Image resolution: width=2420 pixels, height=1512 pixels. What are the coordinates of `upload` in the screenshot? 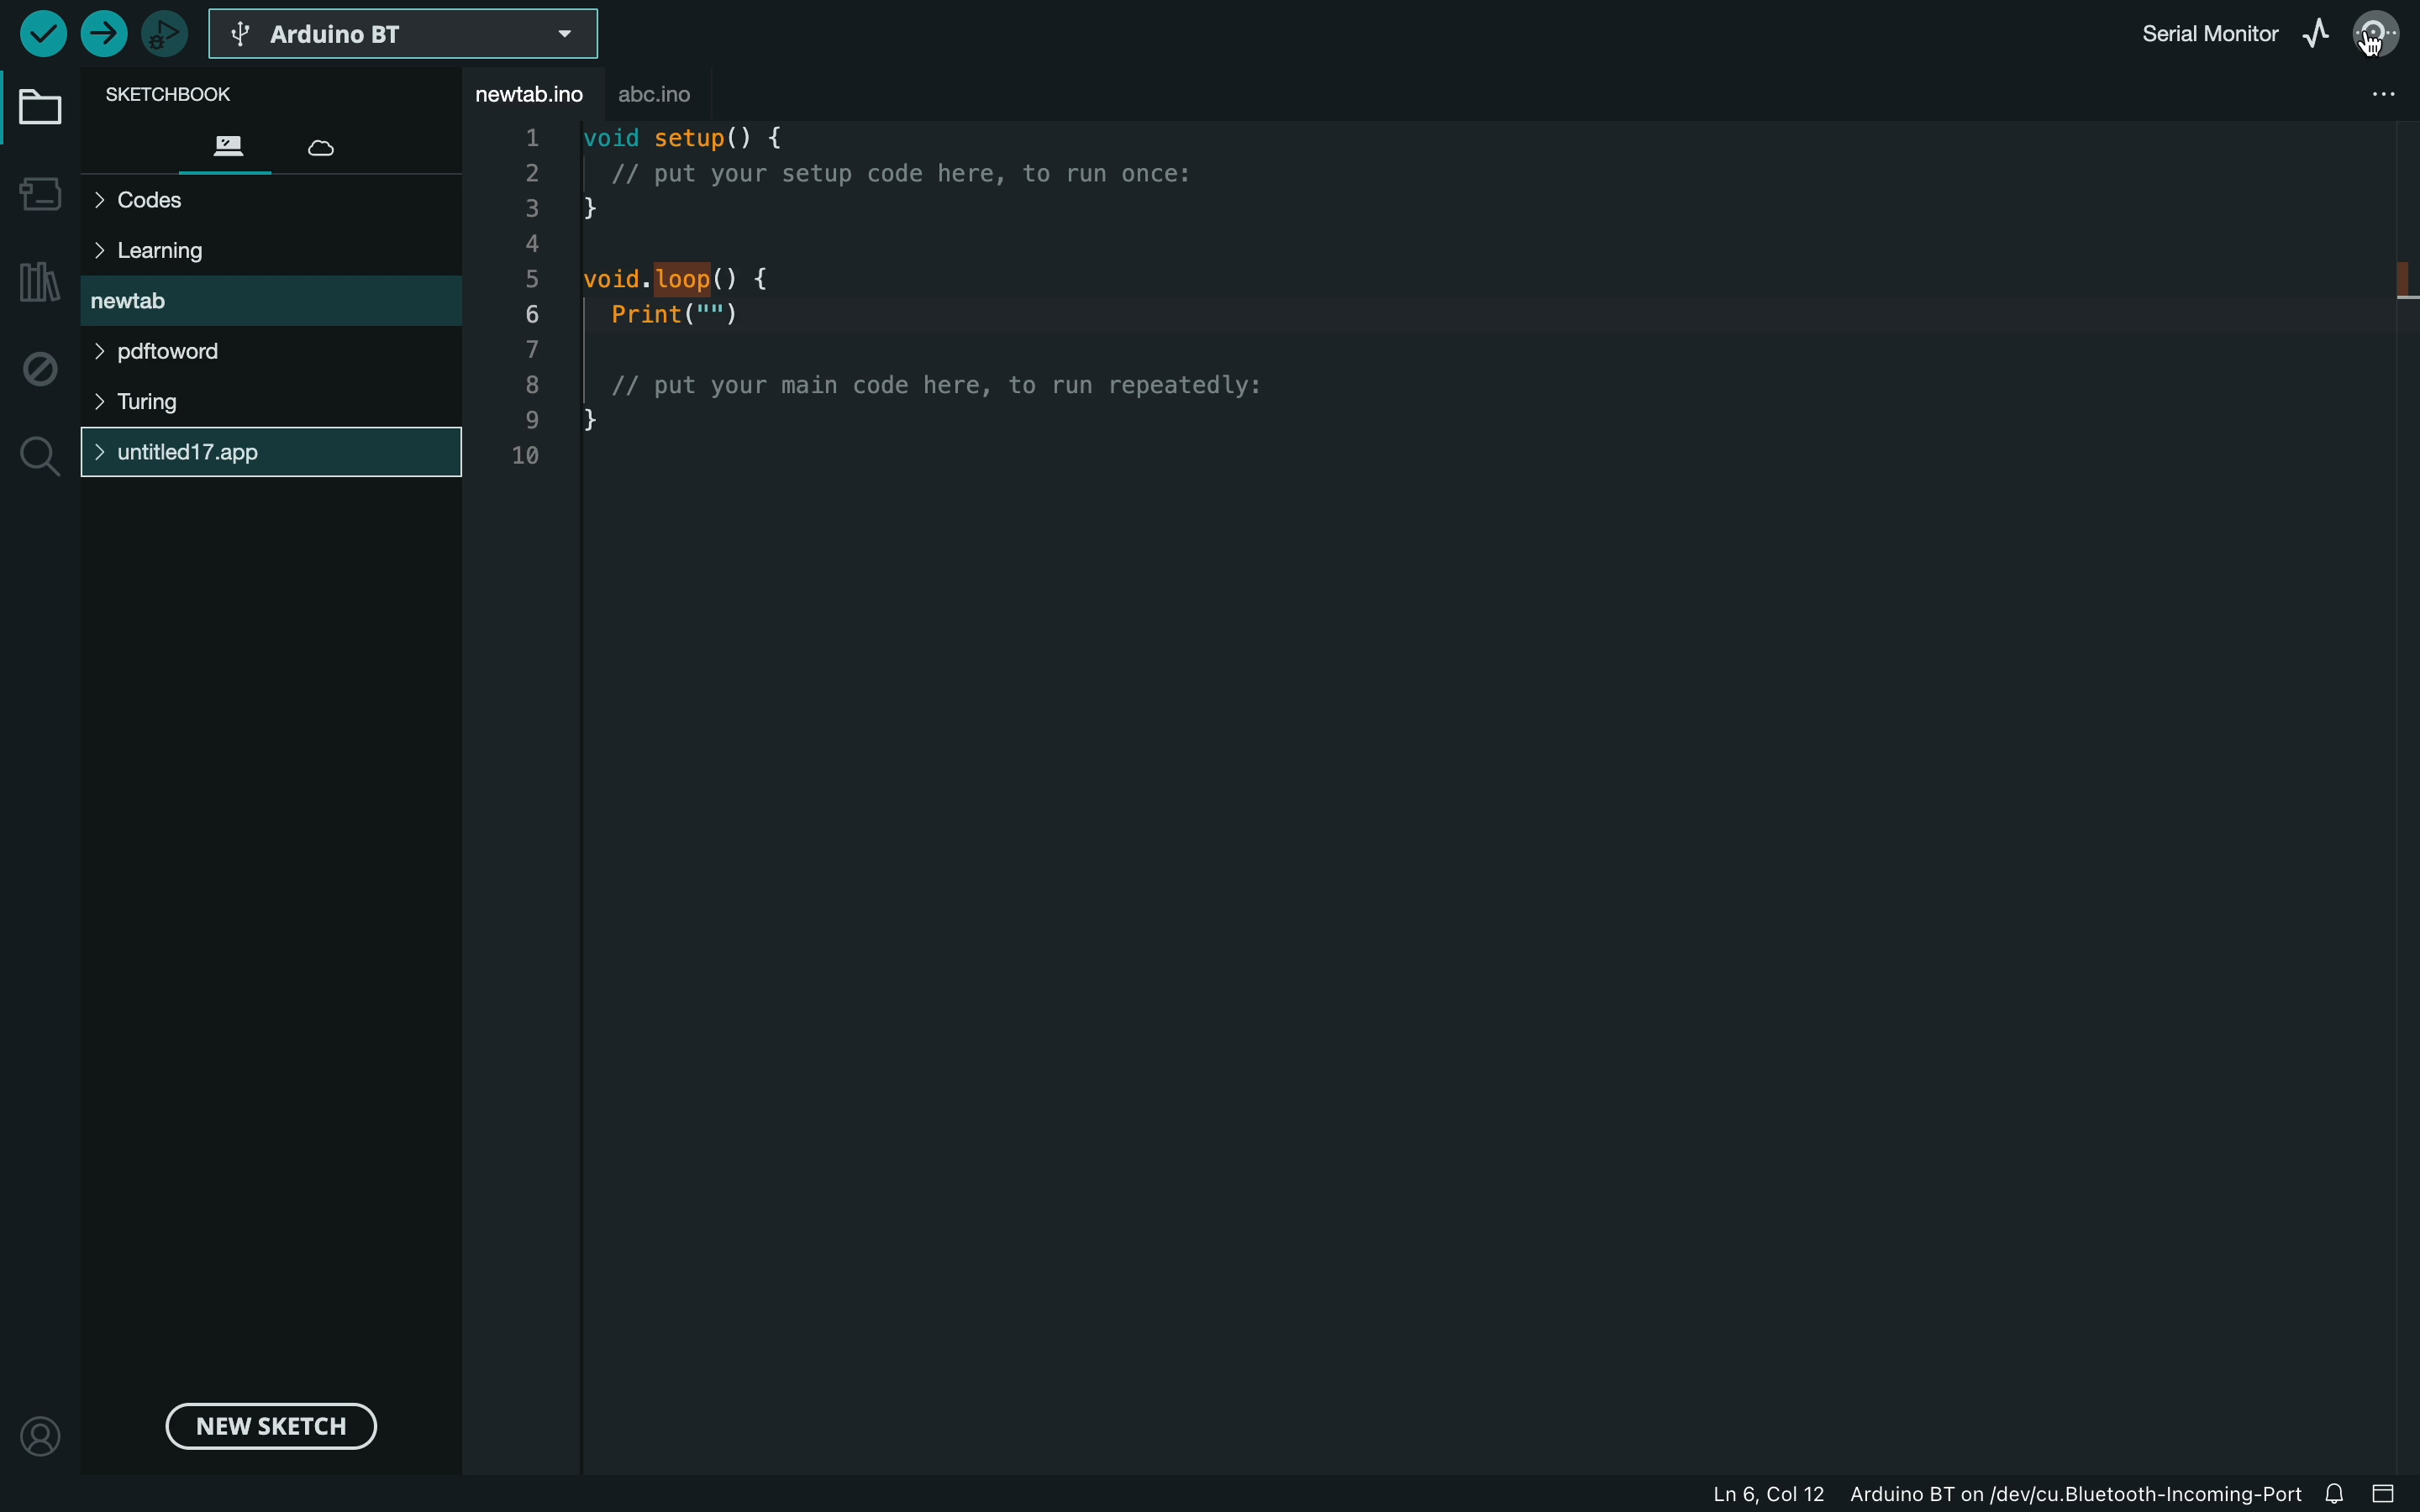 It's located at (100, 29).